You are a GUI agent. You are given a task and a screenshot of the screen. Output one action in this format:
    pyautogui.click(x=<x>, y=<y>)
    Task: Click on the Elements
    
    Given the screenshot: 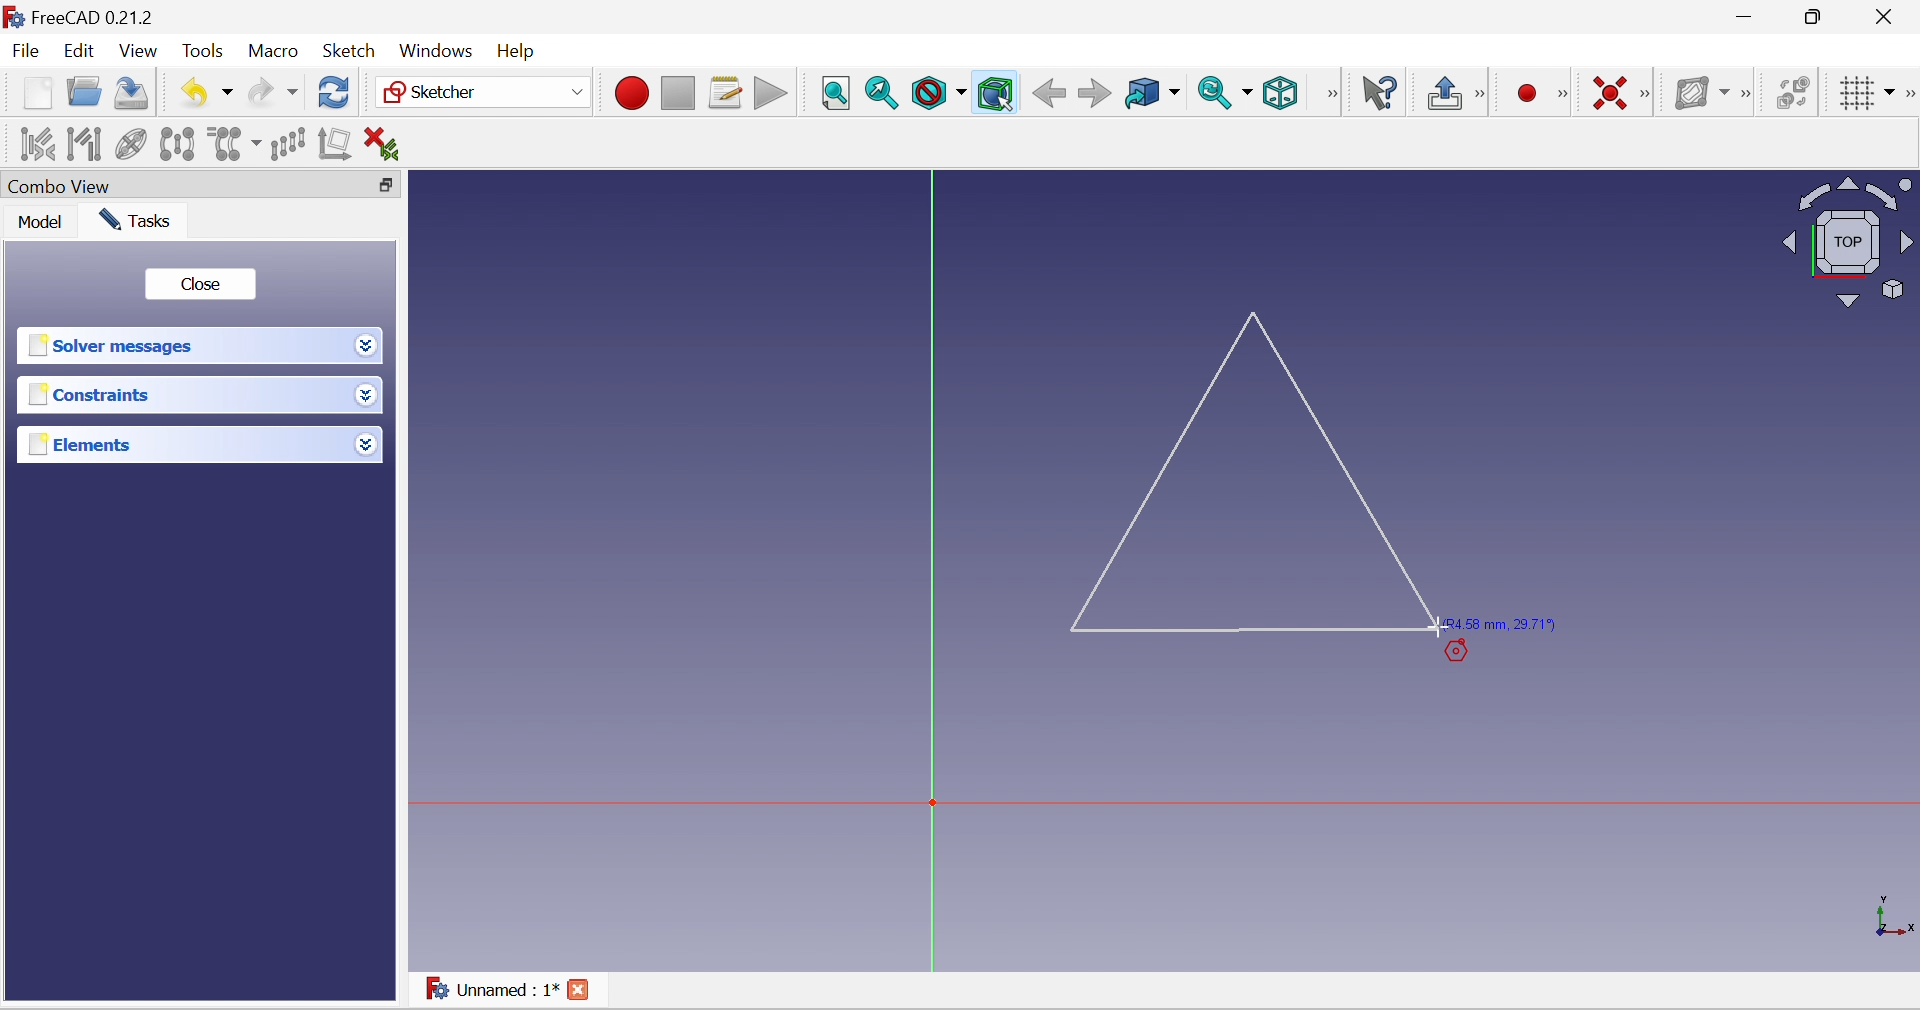 What is the action you would take?
    pyautogui.click(x=183, y=444)
    